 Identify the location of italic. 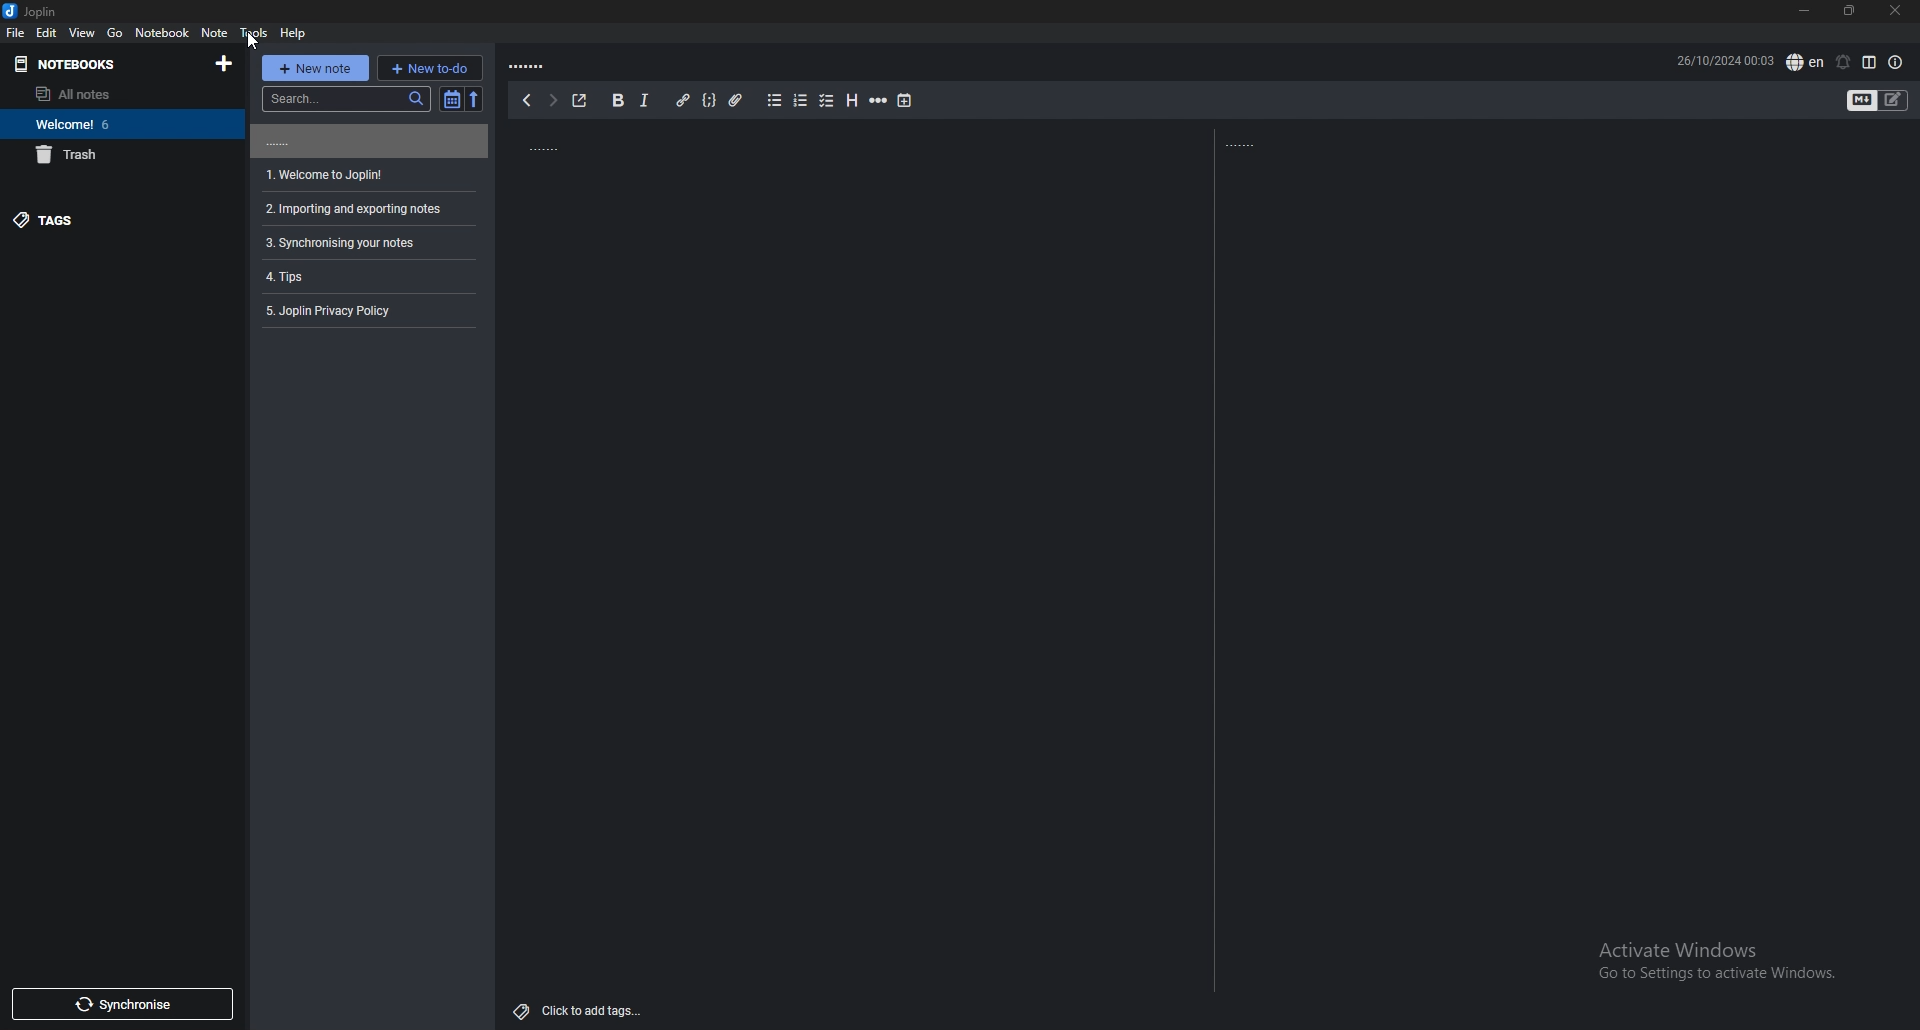
(644, 100).